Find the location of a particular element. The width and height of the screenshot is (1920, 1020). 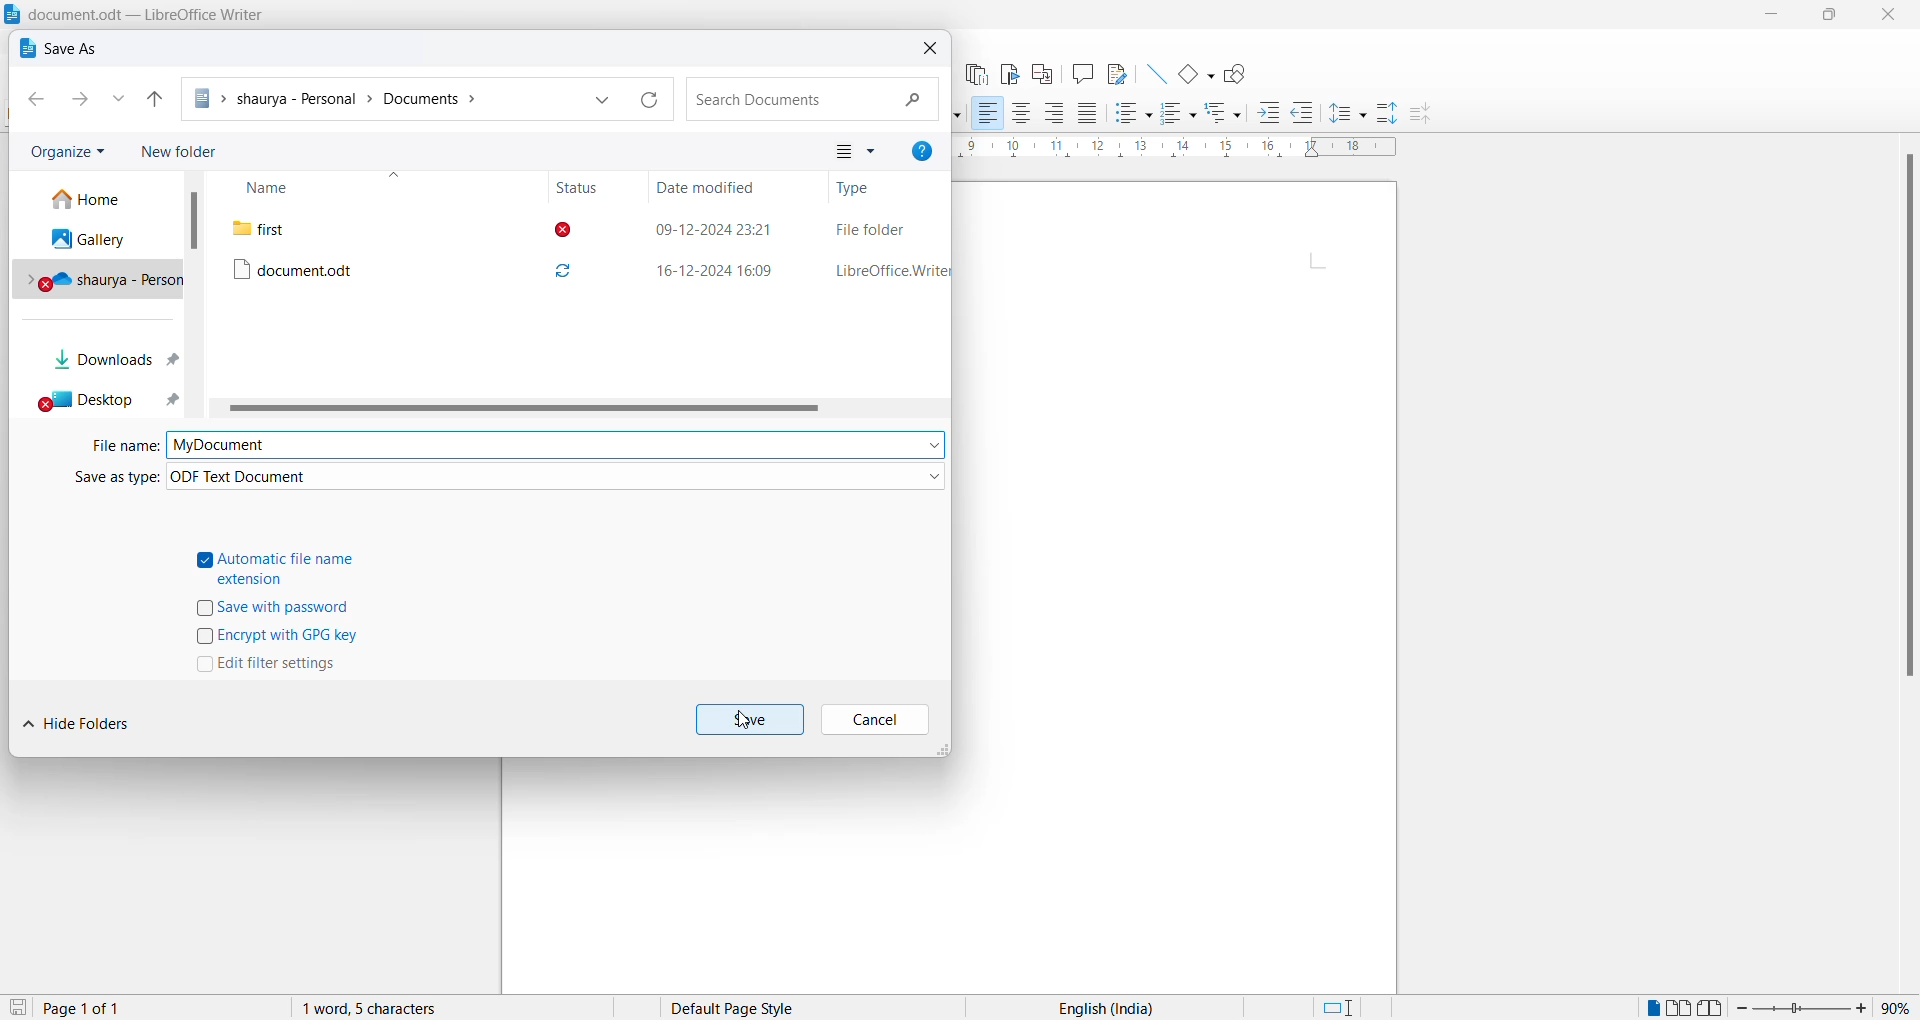

Justify is located at coordinates (1087, 115).